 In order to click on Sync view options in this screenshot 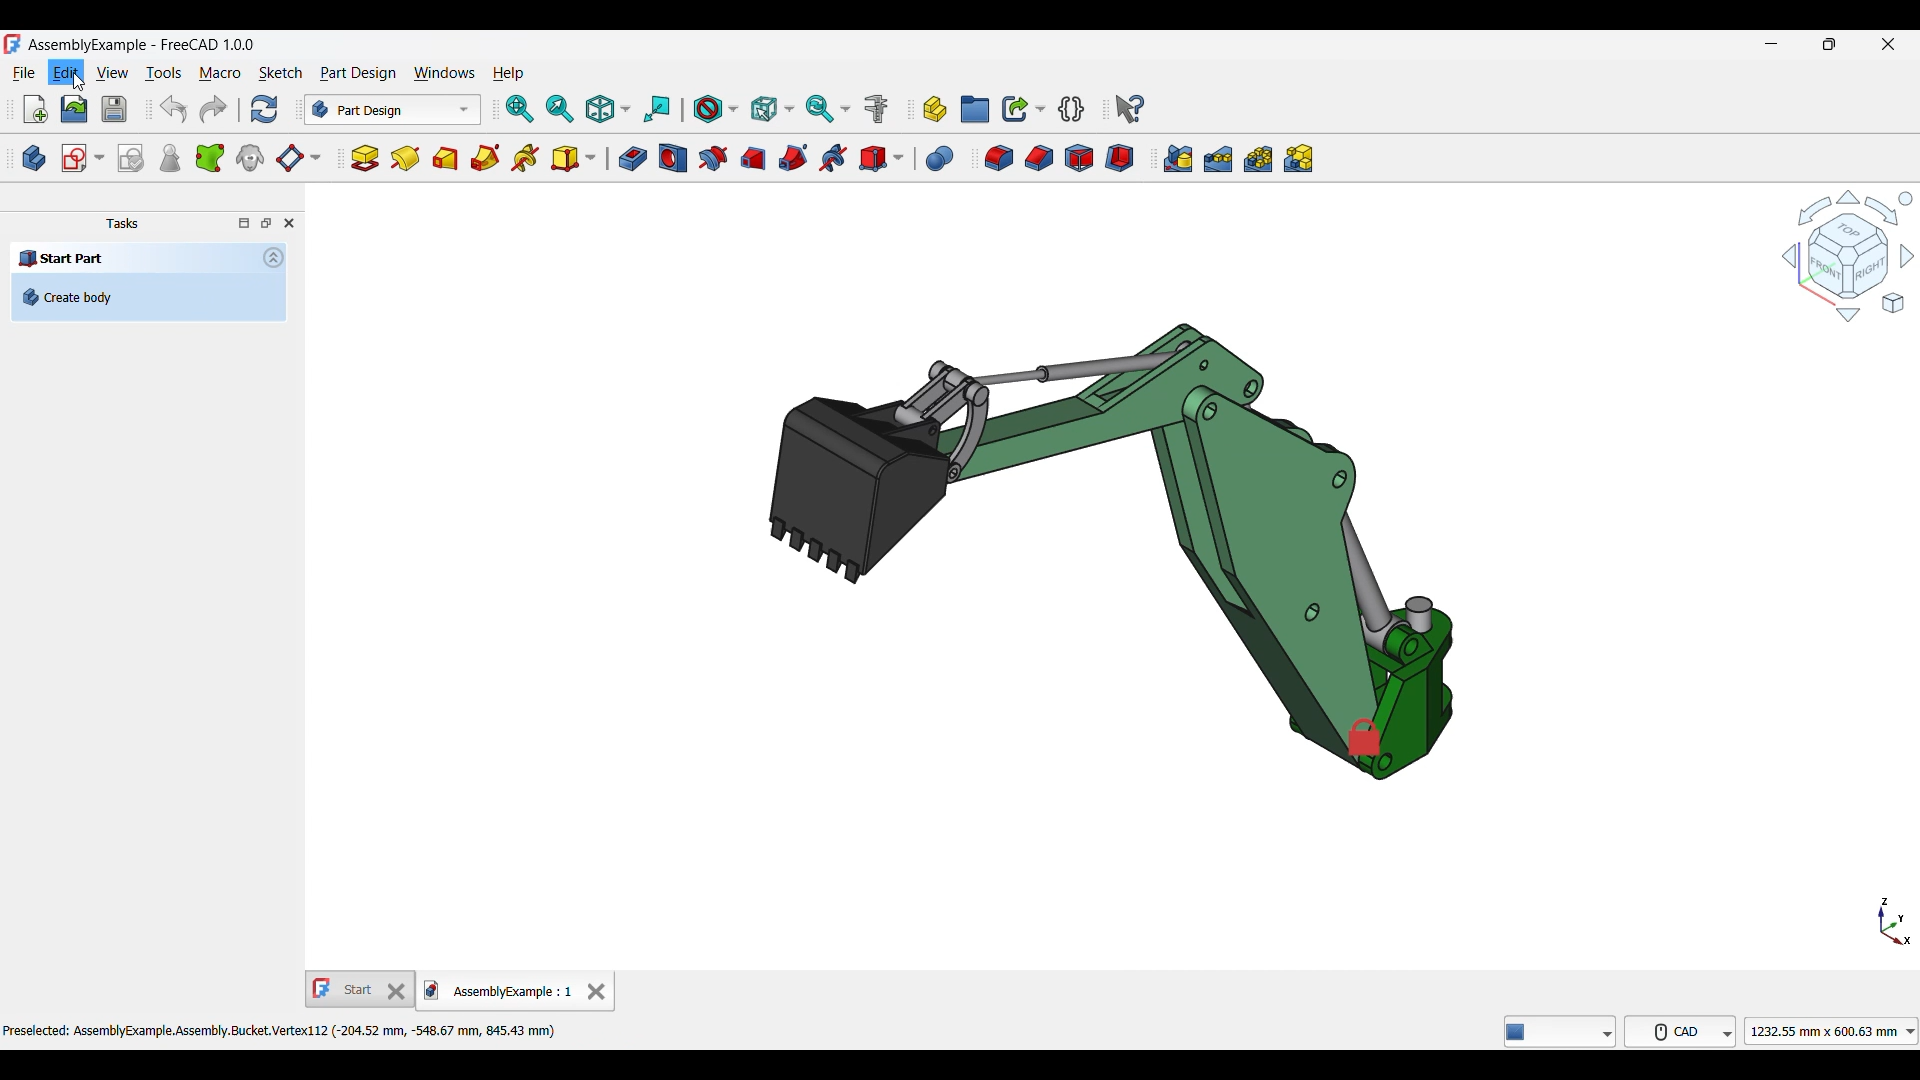, I will do `click(827, 109)`.